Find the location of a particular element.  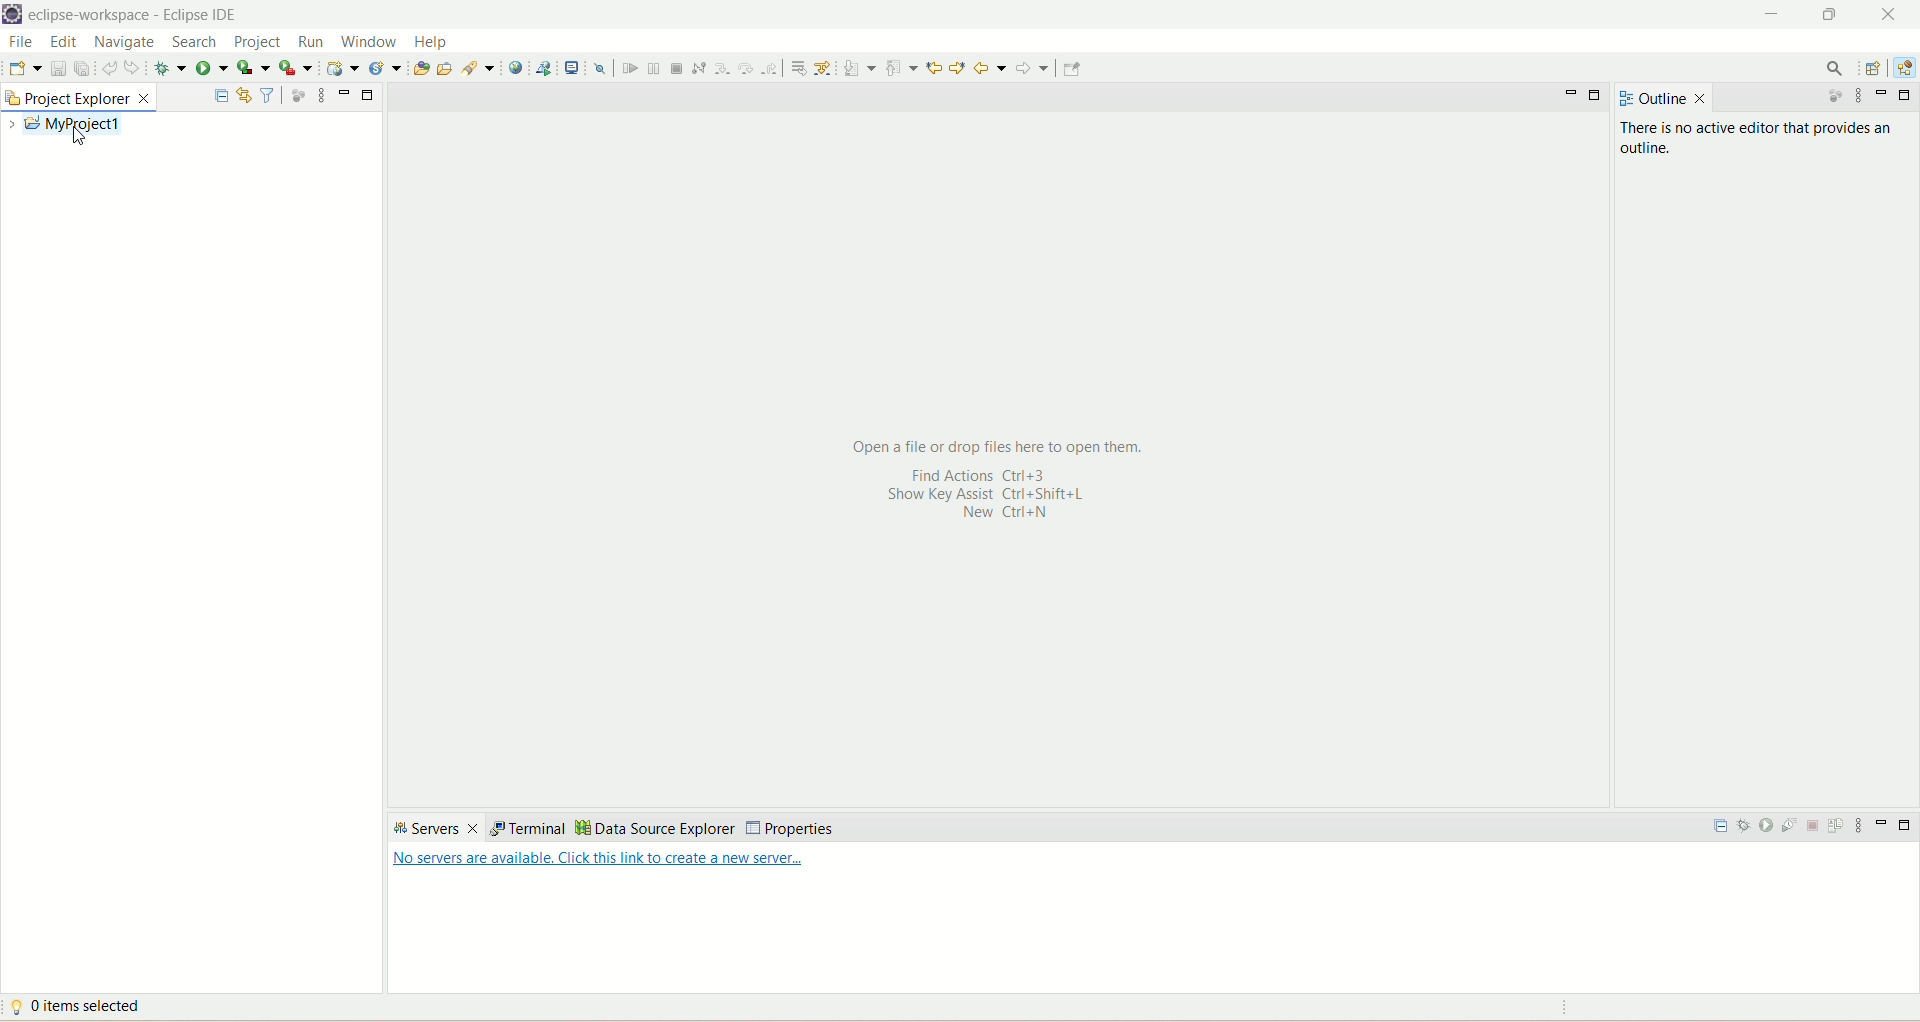

open a web browser is located at coordinates (519, 69).